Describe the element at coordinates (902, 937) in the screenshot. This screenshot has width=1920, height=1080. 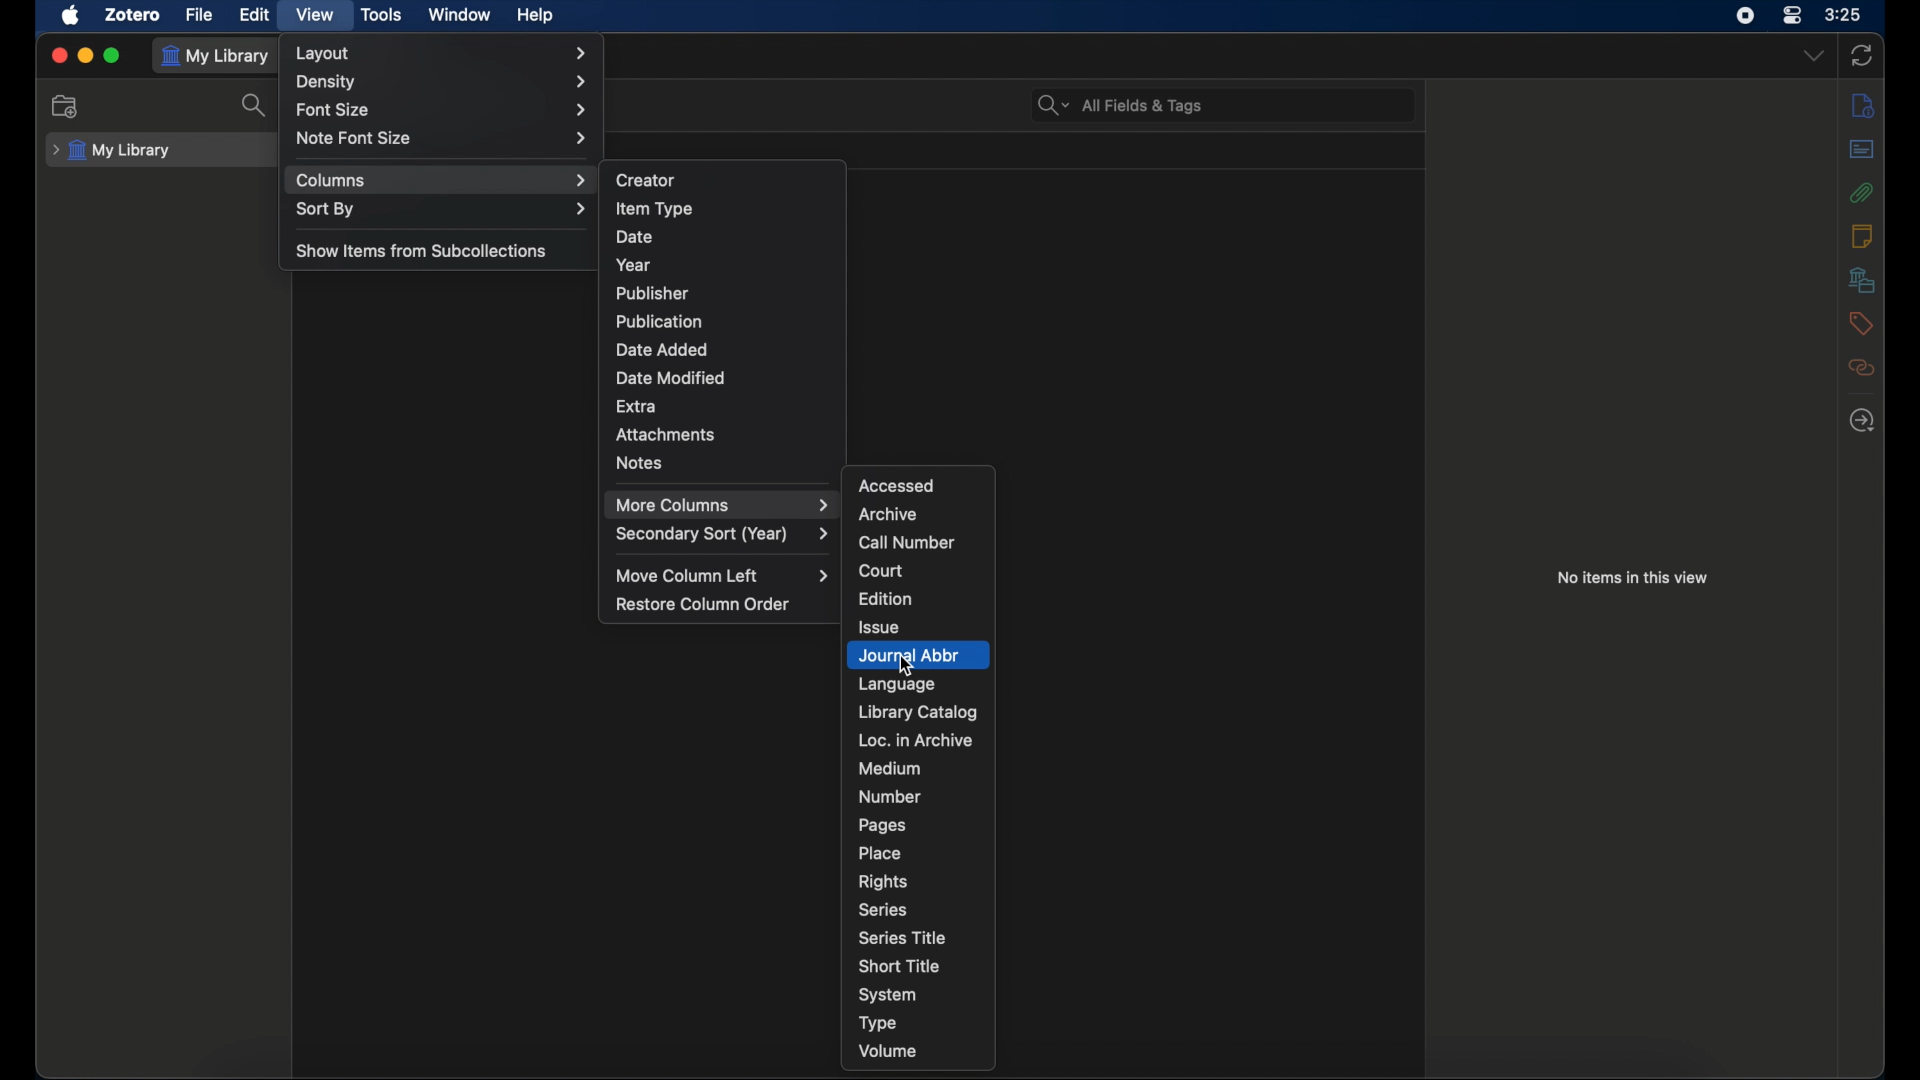
I see `series title` at that location.